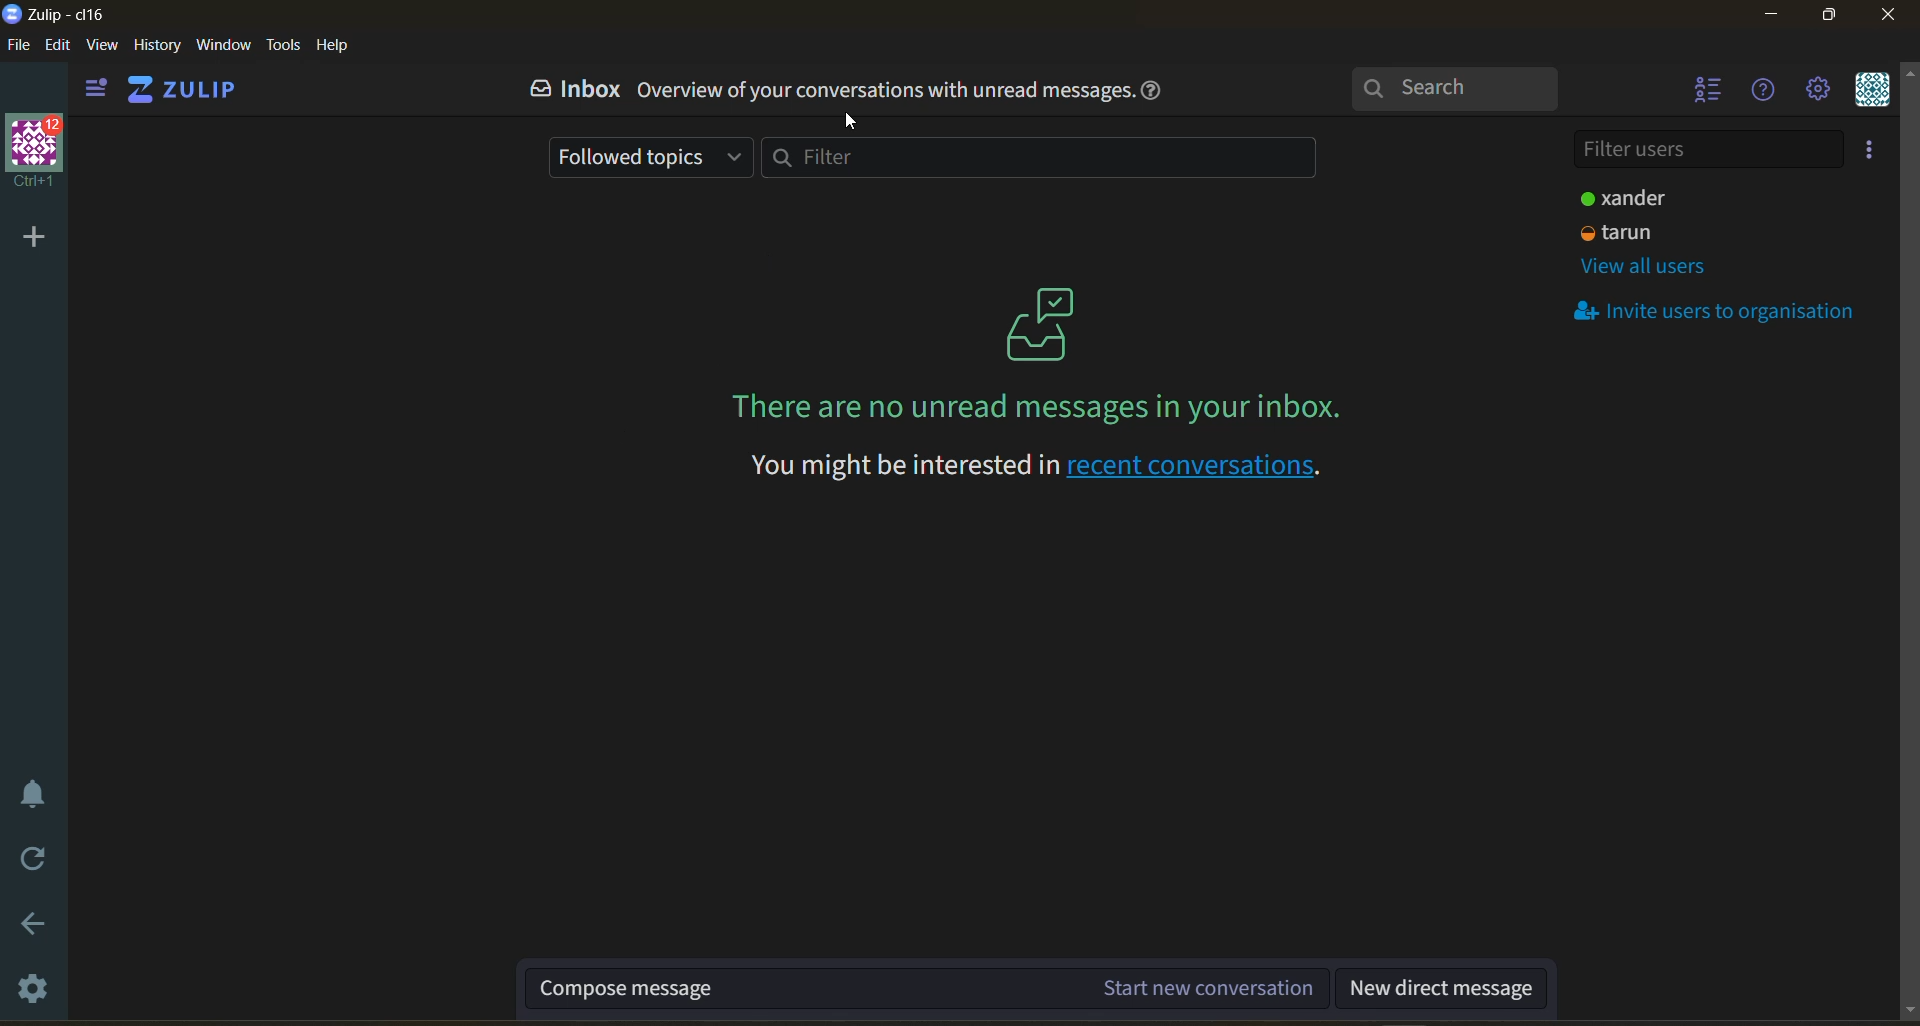 The image size is (1920, 1026). What do you see at coordinates (1885, 13) in the screenshot?
I see `close` at bounding box center [1885, 13].